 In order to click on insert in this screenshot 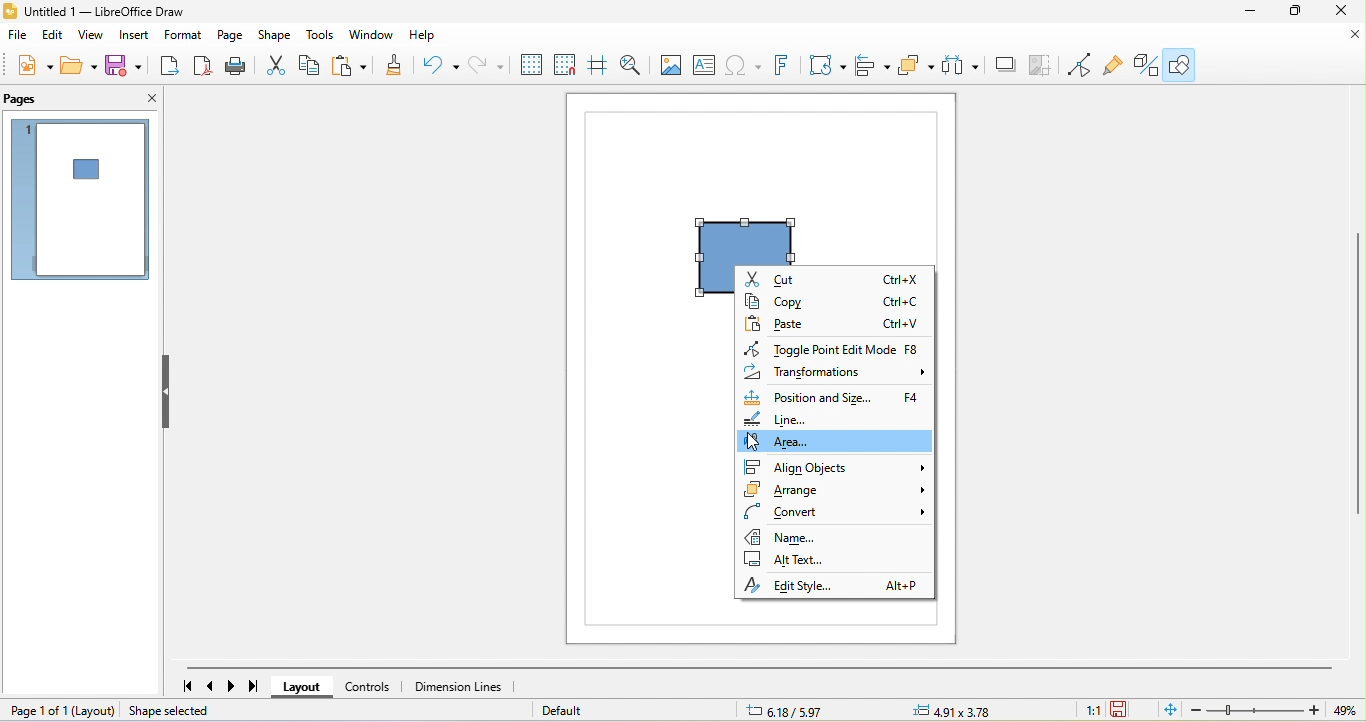, I will do `click(134, 38)`.